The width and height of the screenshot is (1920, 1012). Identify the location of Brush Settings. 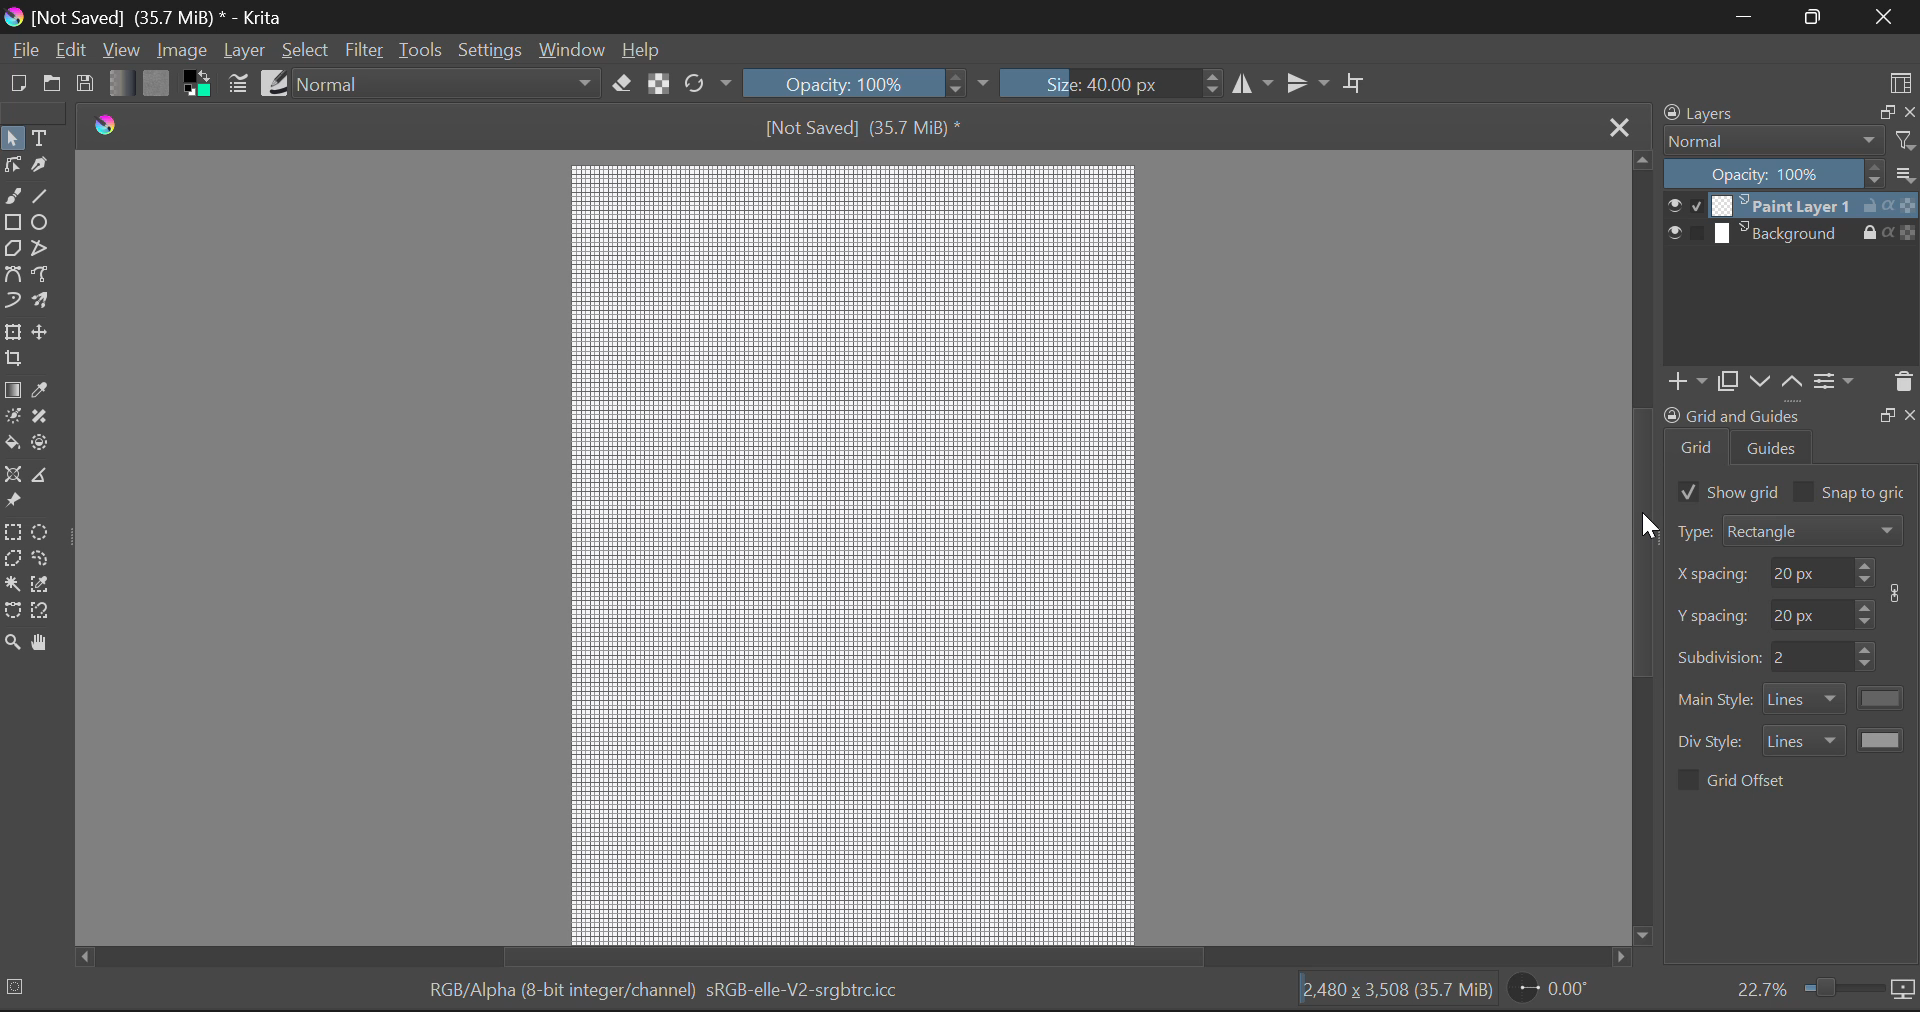
(236, 85).